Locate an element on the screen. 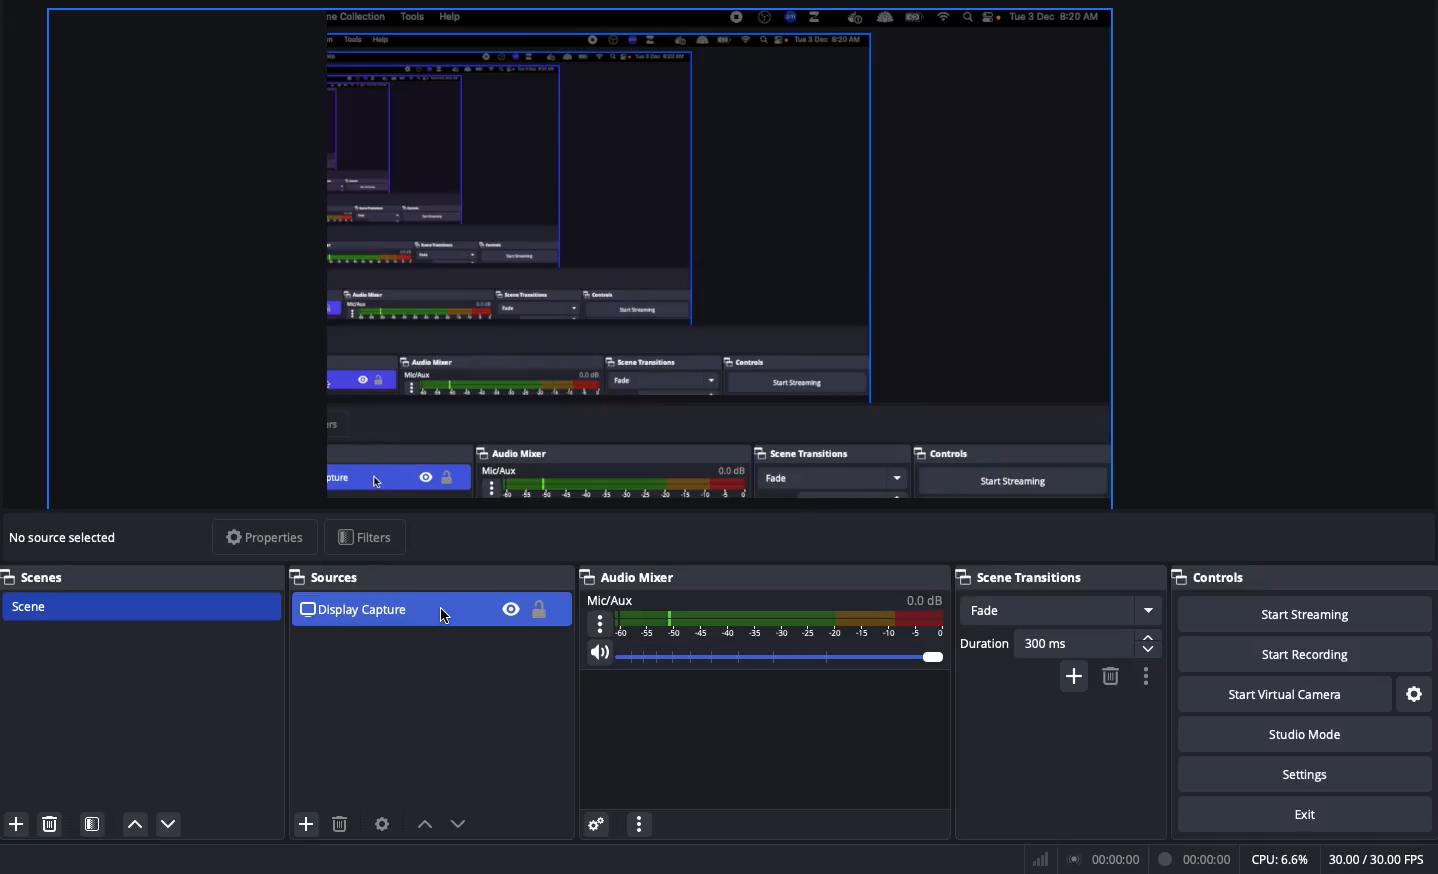  Properties is located at coordinates (263, 539).